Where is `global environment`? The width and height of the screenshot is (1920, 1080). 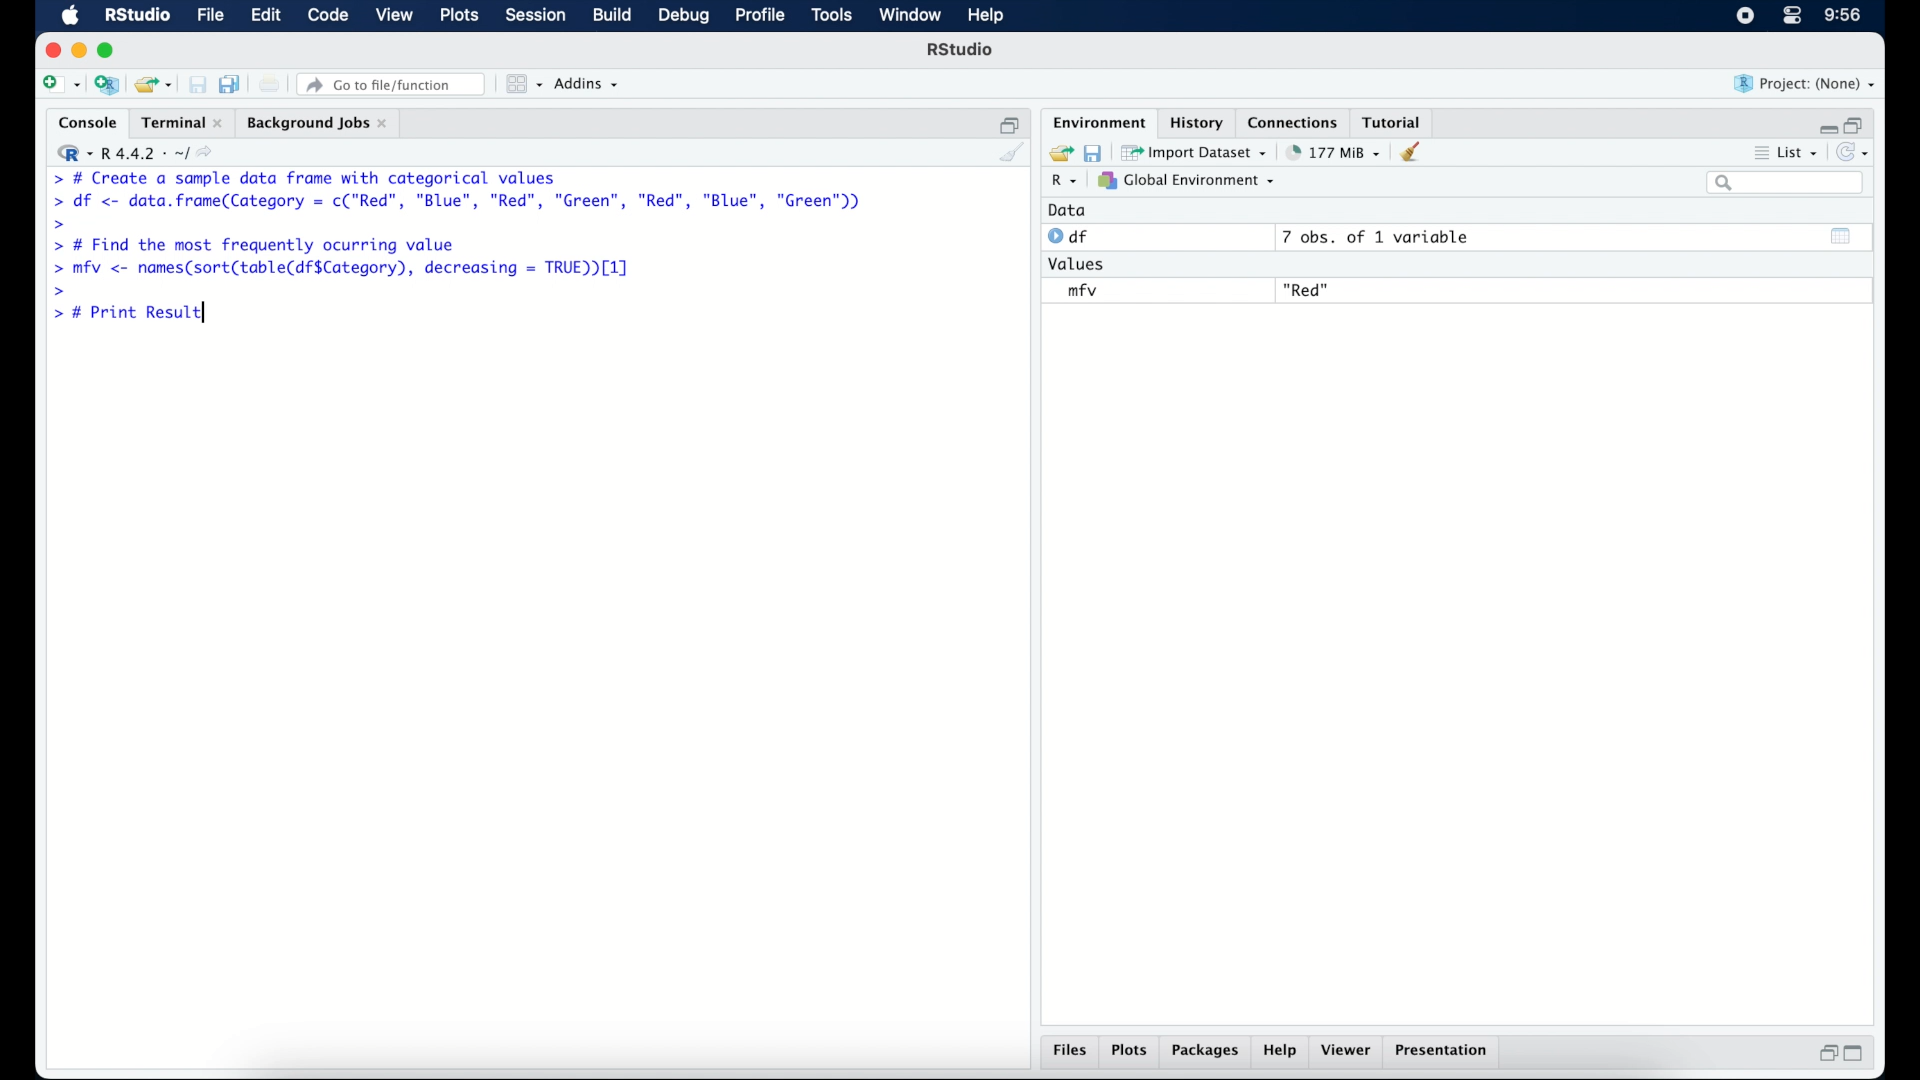
global environment is located at coordinates (1193, 181).